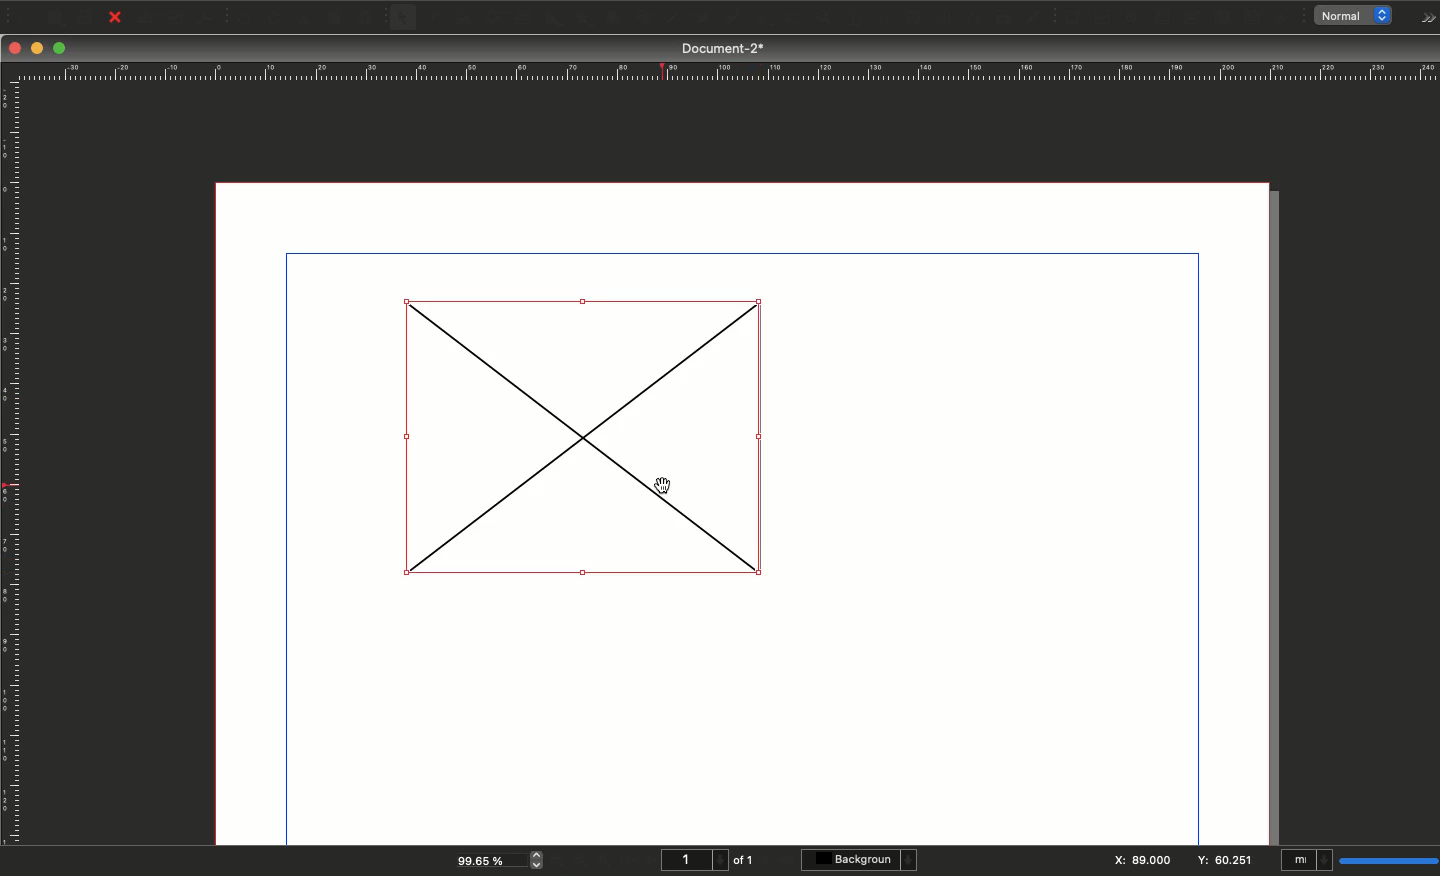 The width and height of the screenshot is (1440, 876). Describe the element at coordinates (744, 860) in the screenshot. I see `of 1` at that location.